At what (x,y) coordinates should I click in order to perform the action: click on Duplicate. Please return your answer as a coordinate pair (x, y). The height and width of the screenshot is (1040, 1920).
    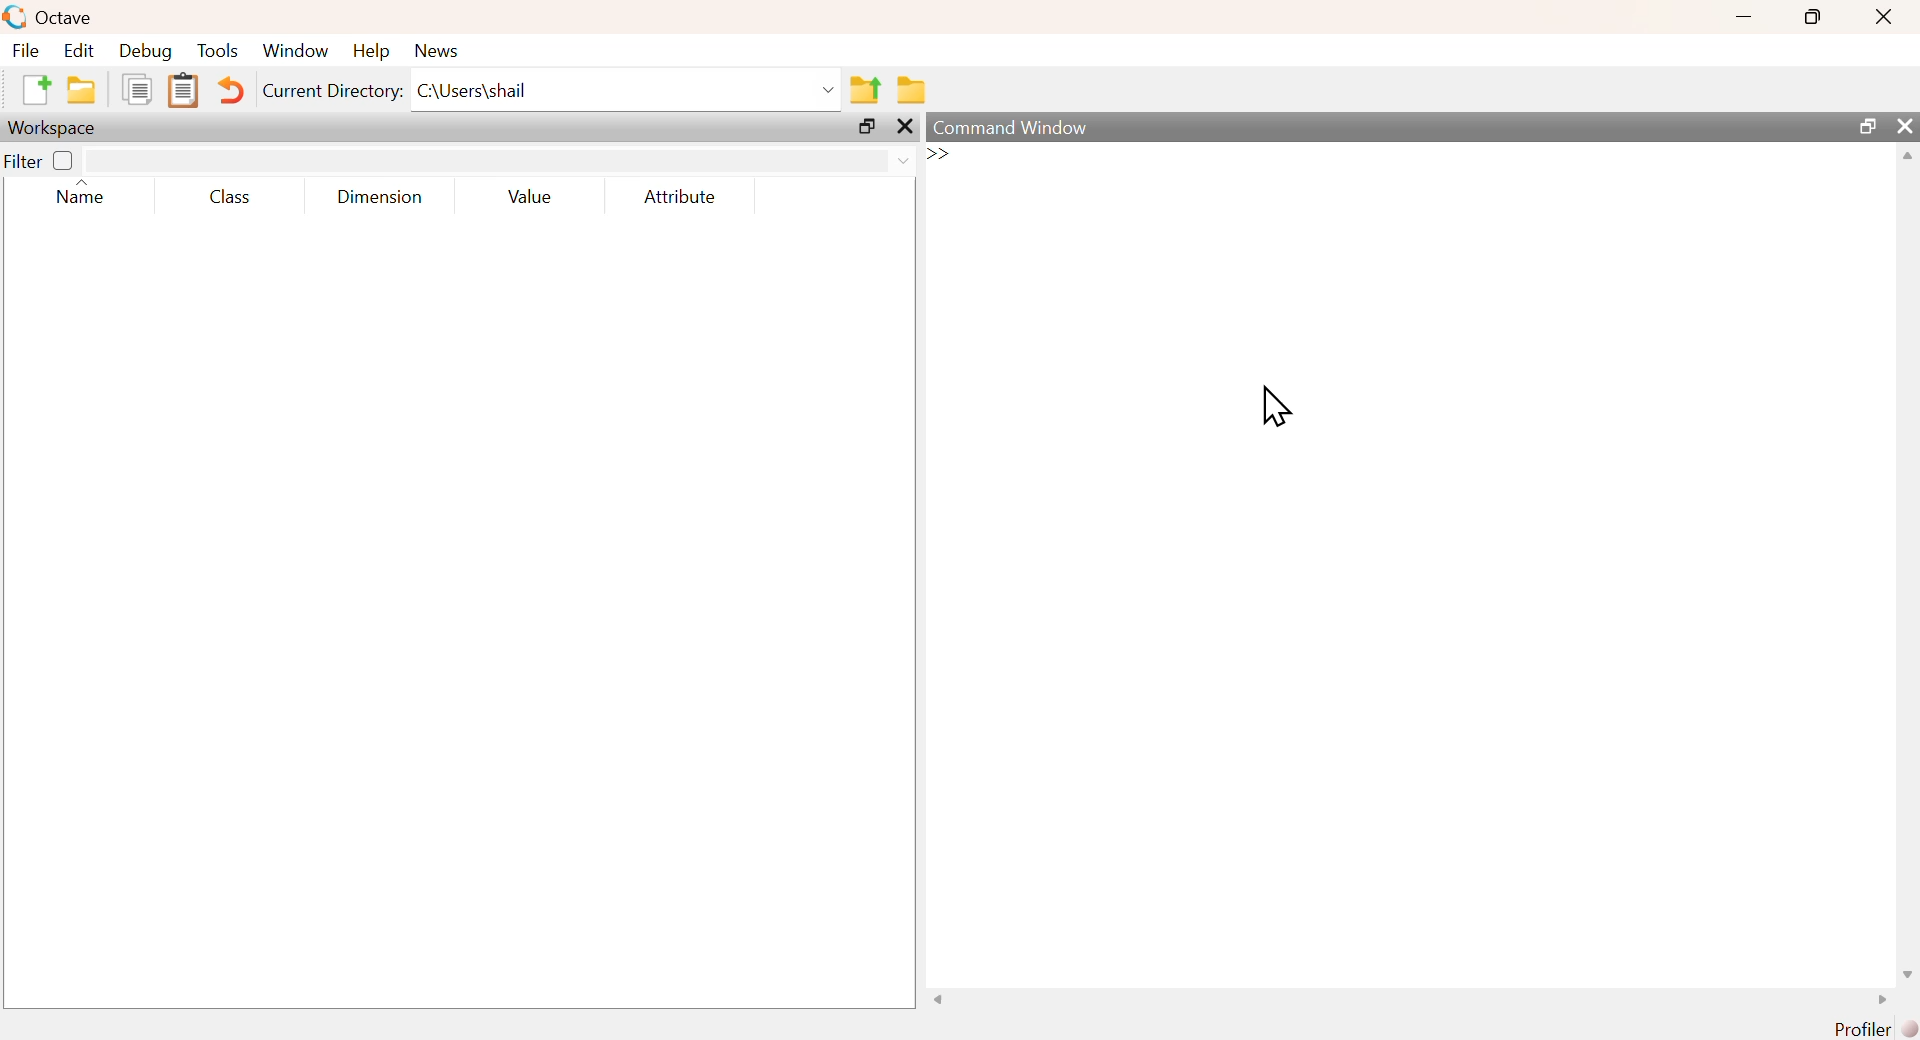
    Looking at the image, I should click on (136, 89).